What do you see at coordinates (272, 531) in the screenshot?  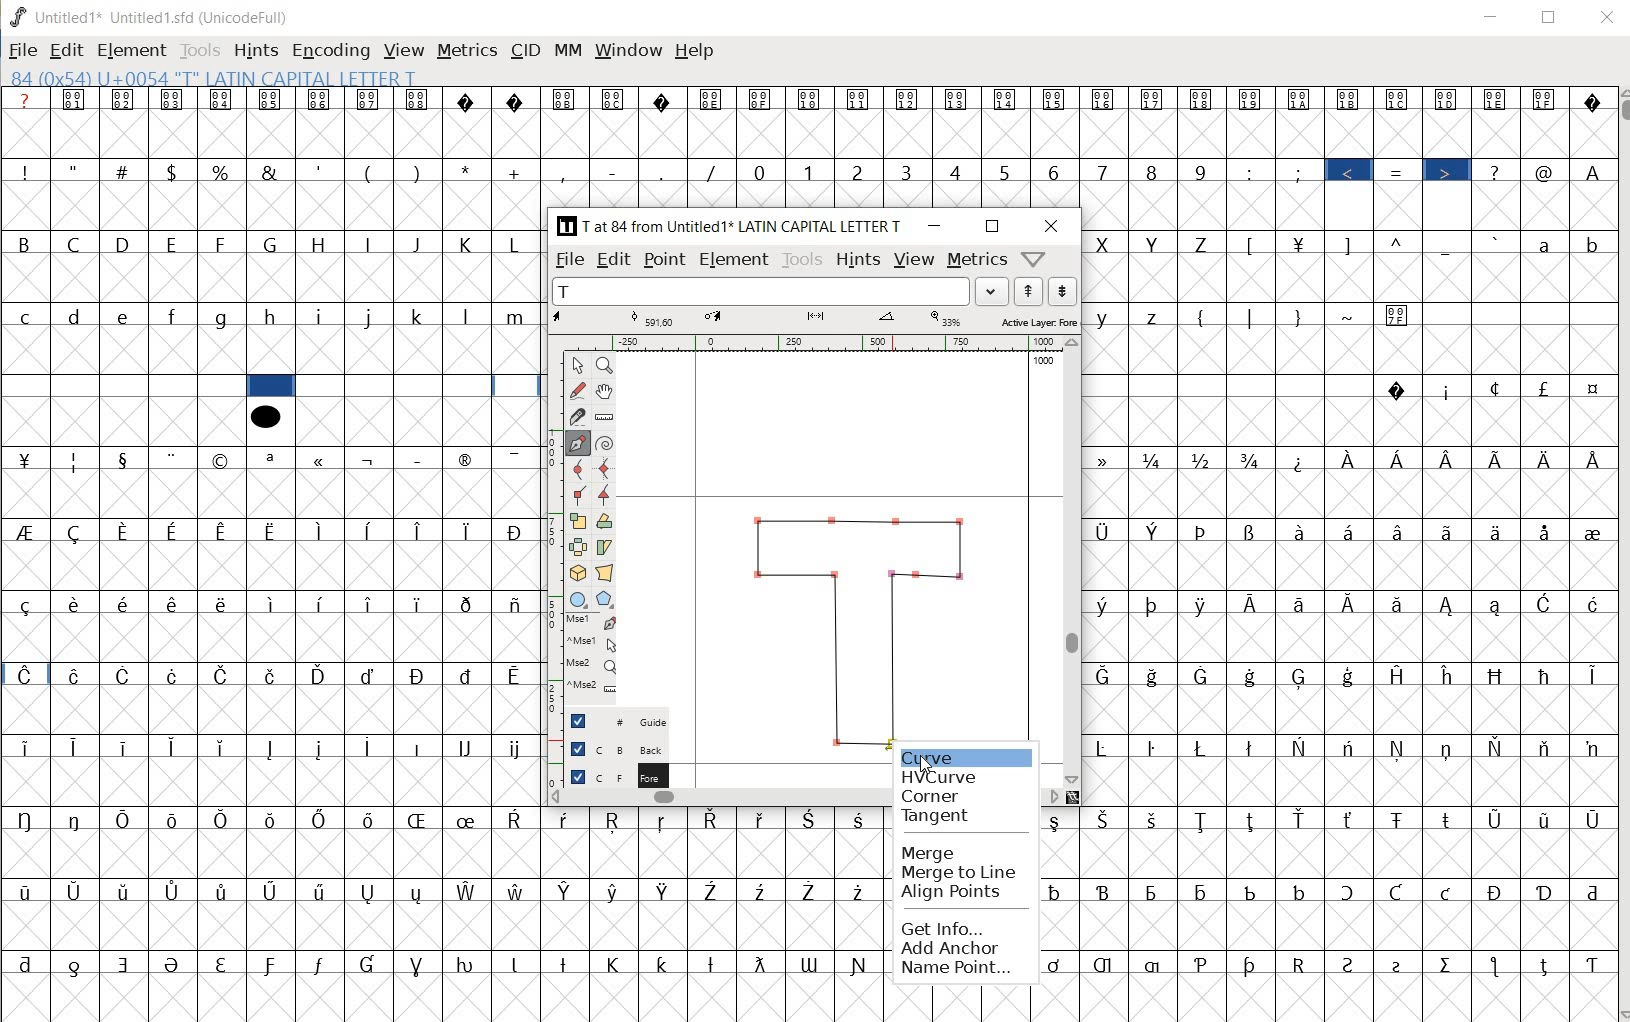 I see `Symbol` at bounding box center [272, 531].